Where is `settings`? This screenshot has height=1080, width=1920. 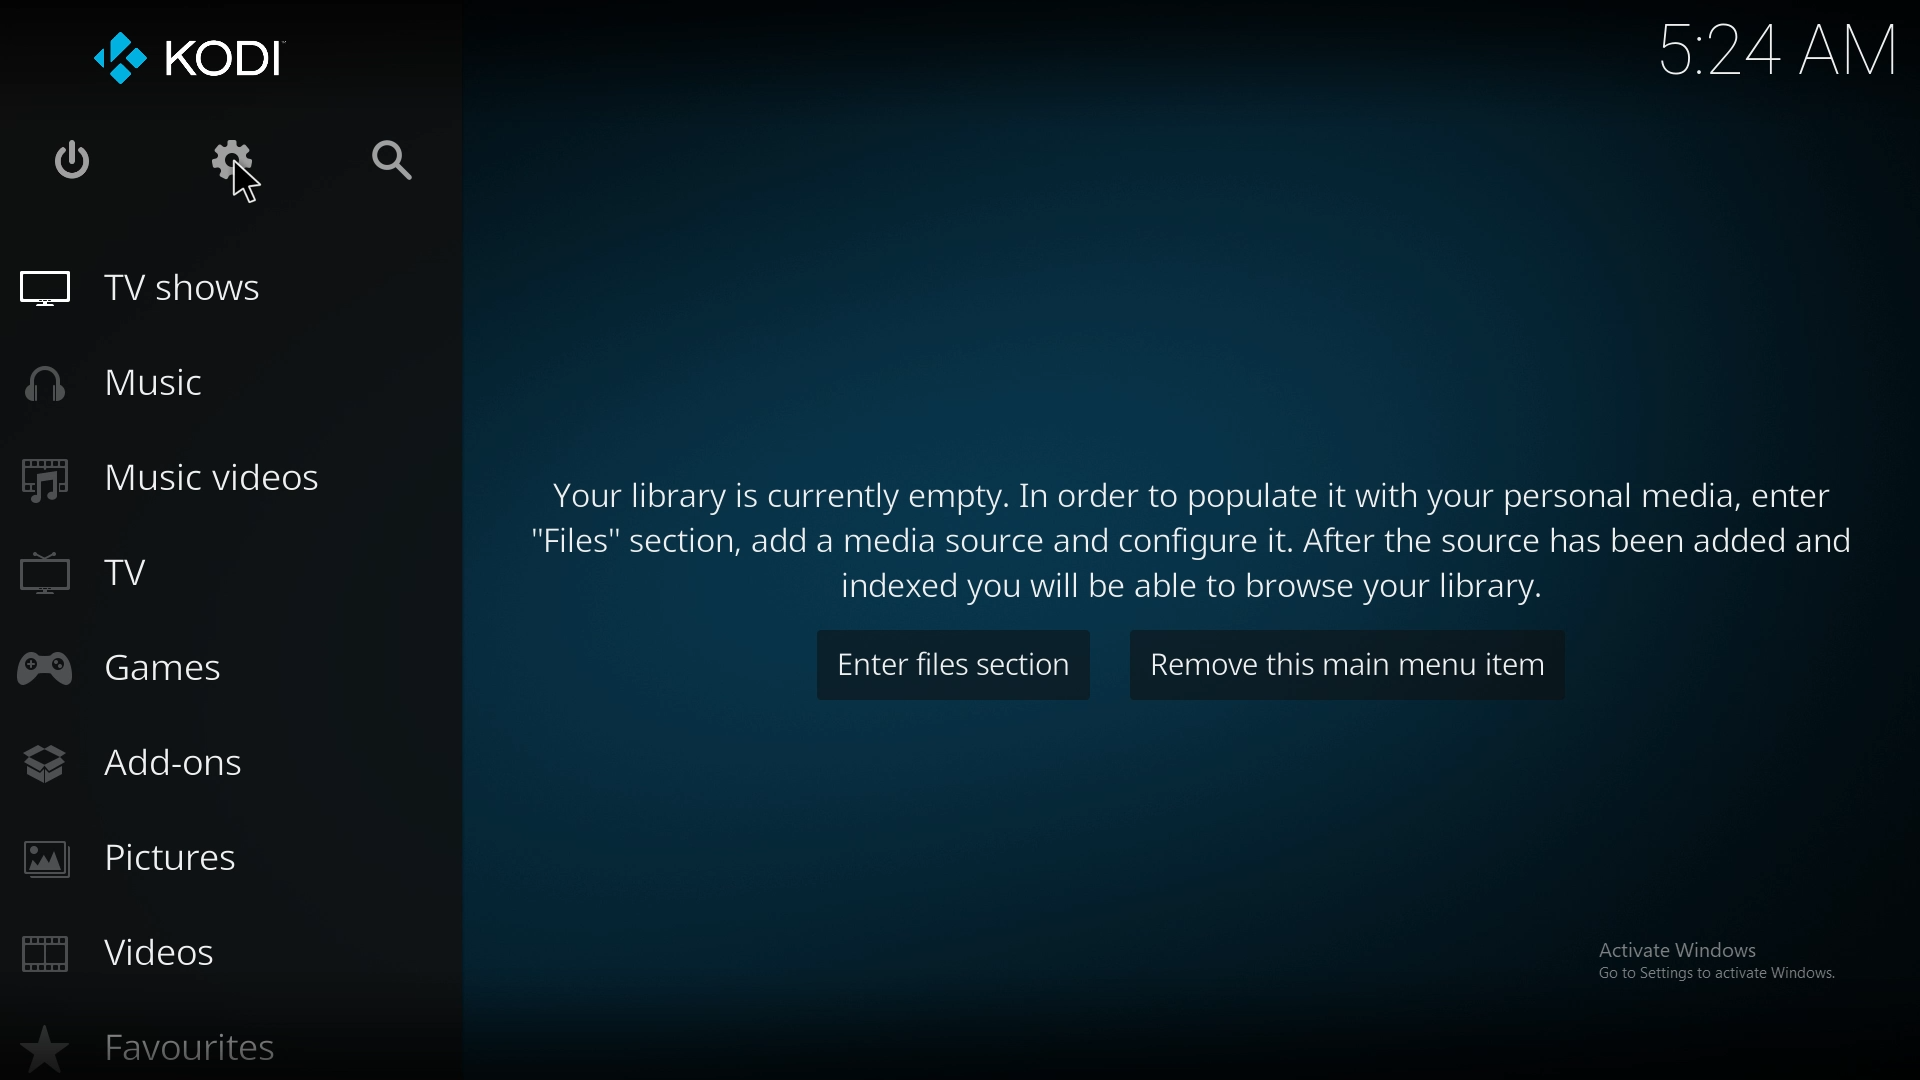 settings is located at coordinates (237, 156).